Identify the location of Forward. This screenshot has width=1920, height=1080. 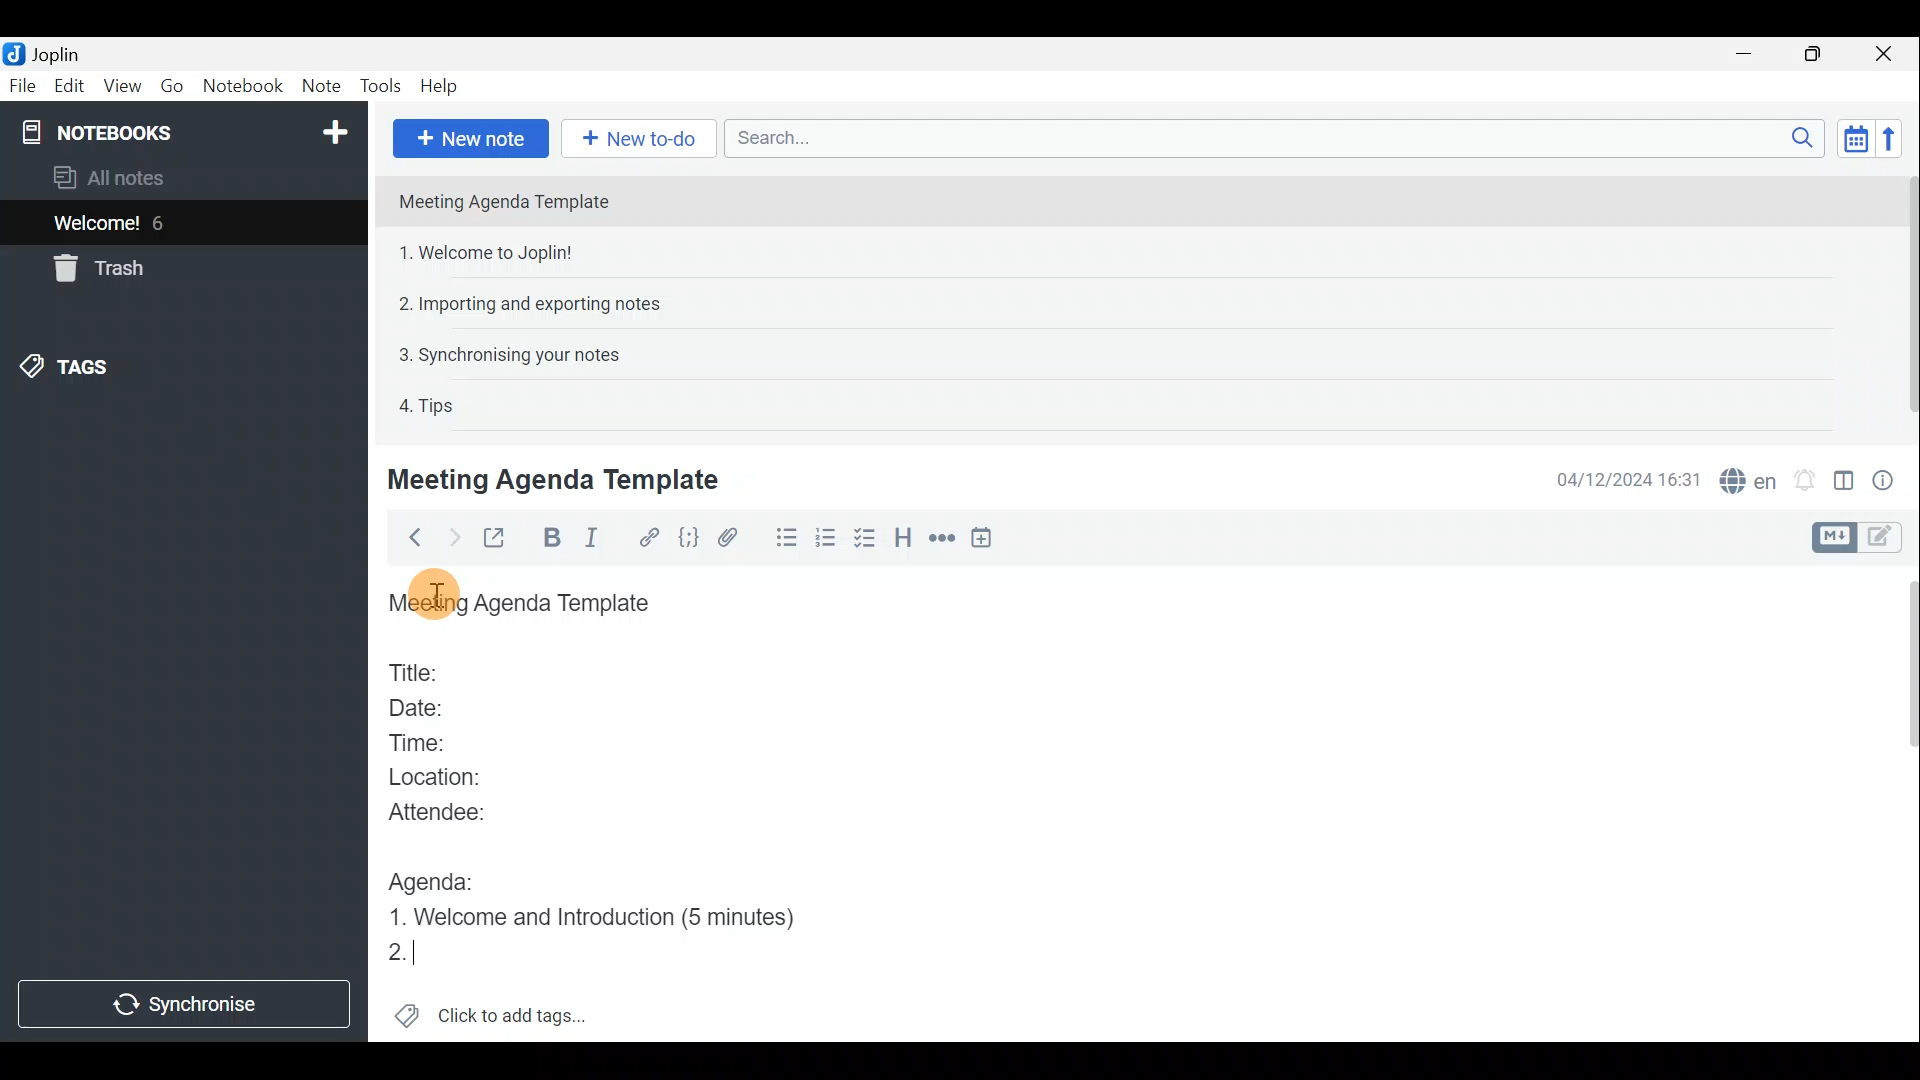
(451, 537).